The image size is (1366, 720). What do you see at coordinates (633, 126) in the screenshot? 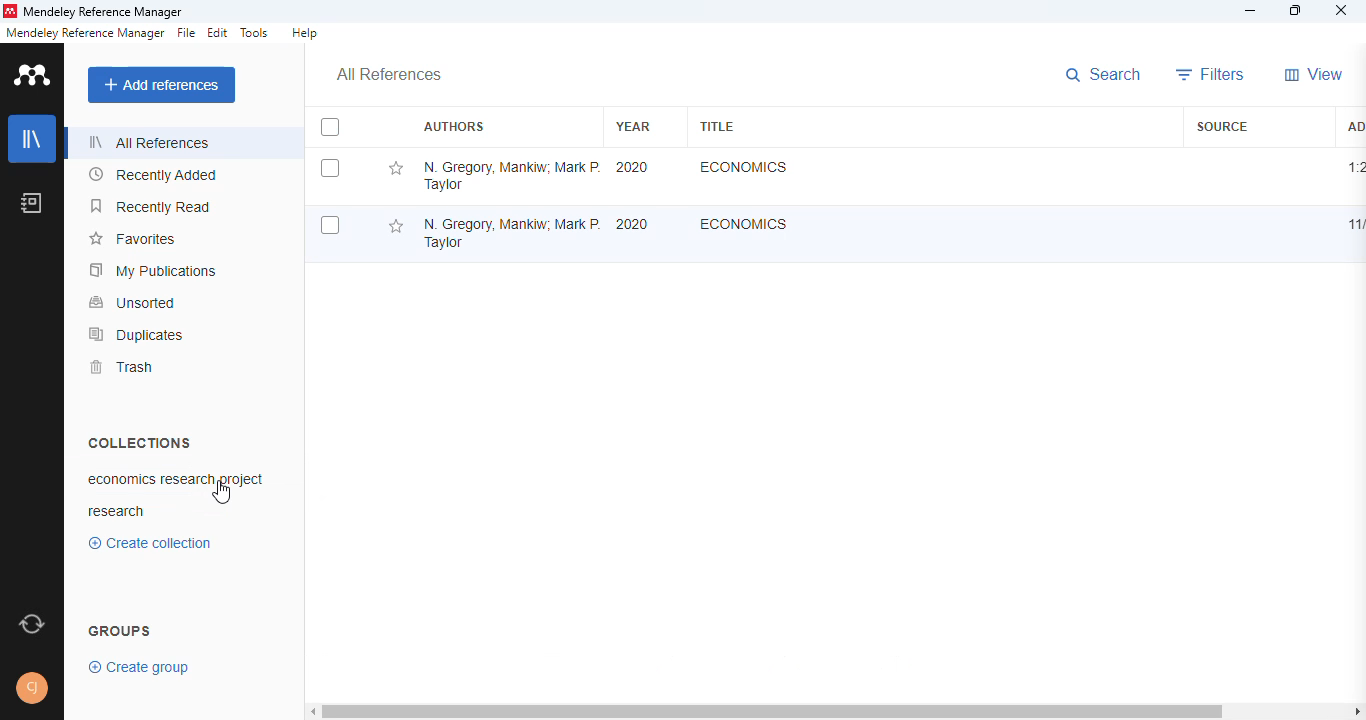
I see `year` at bounding box center [633, 126].